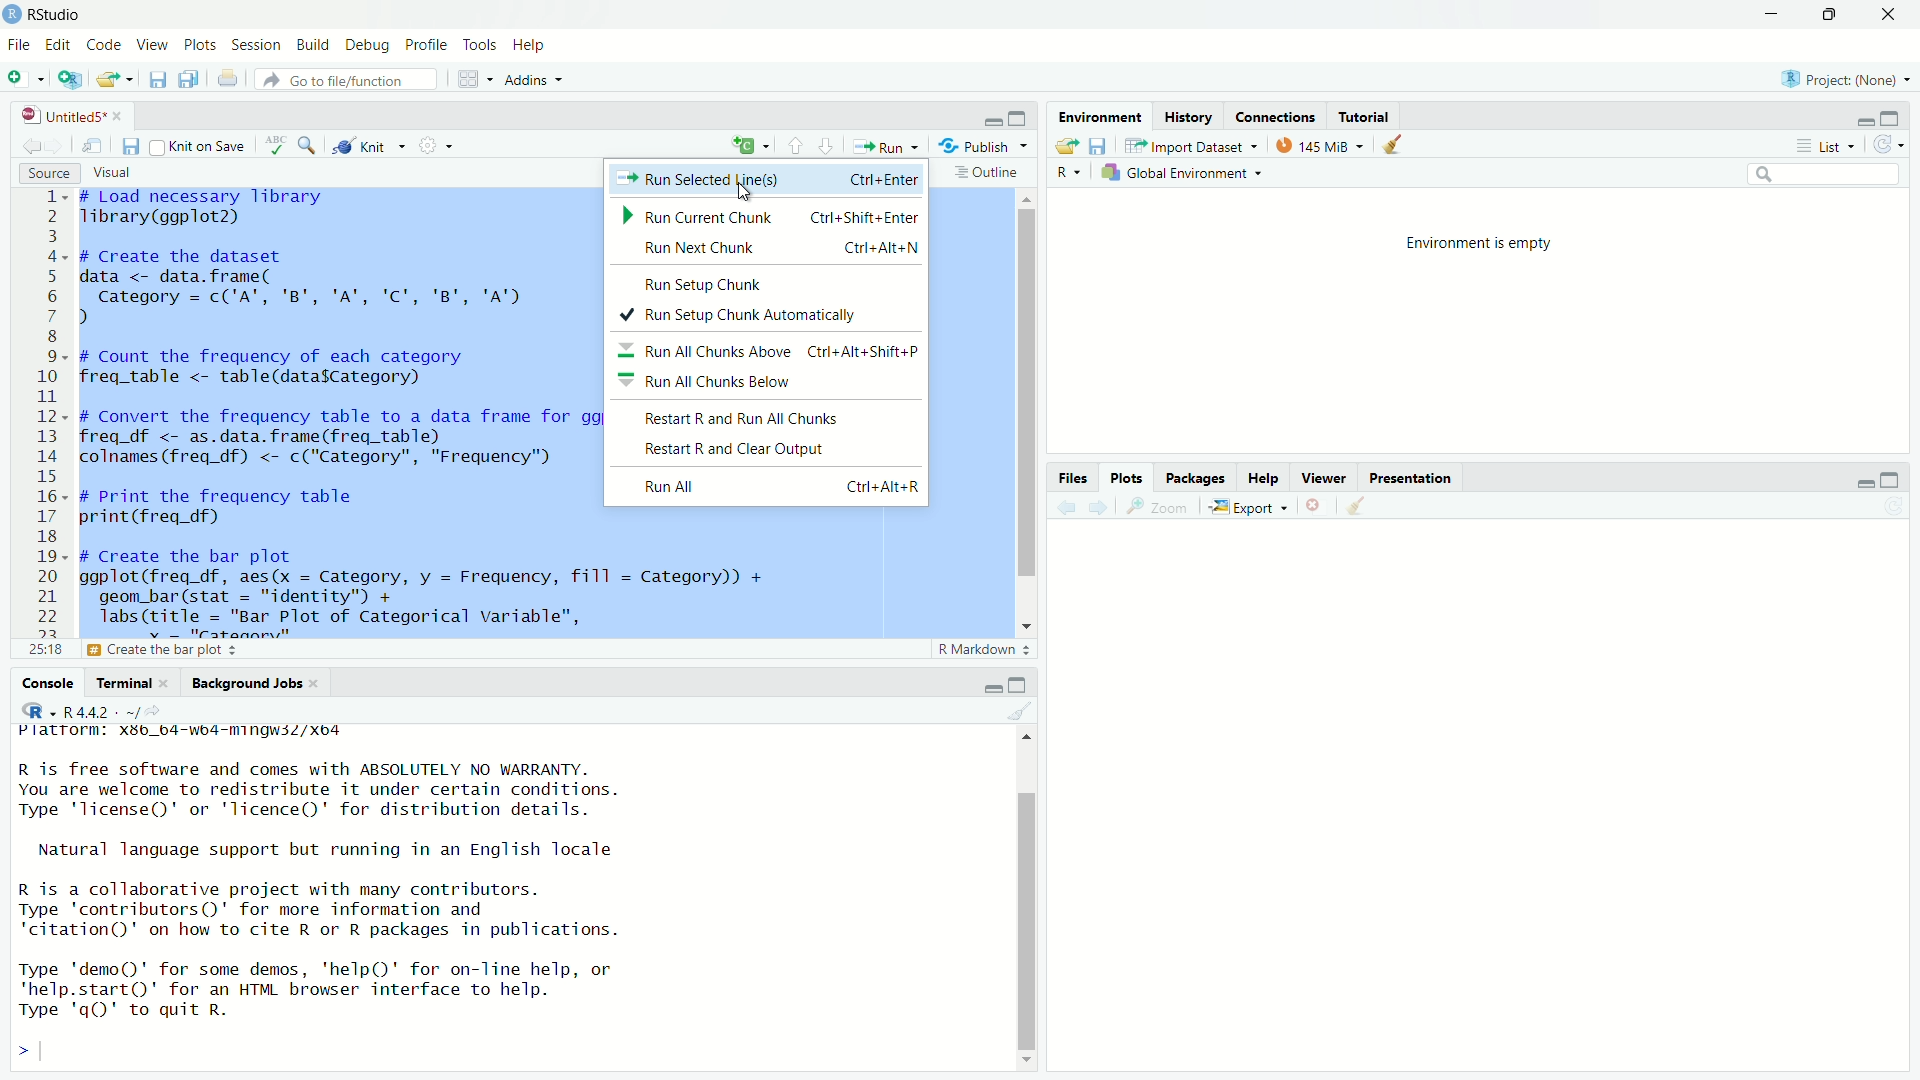 The width and height of the screenshot is (1920, 1080). Describe the element at coordinates (1892, 15) in the screenshot. I see `close` at that location.